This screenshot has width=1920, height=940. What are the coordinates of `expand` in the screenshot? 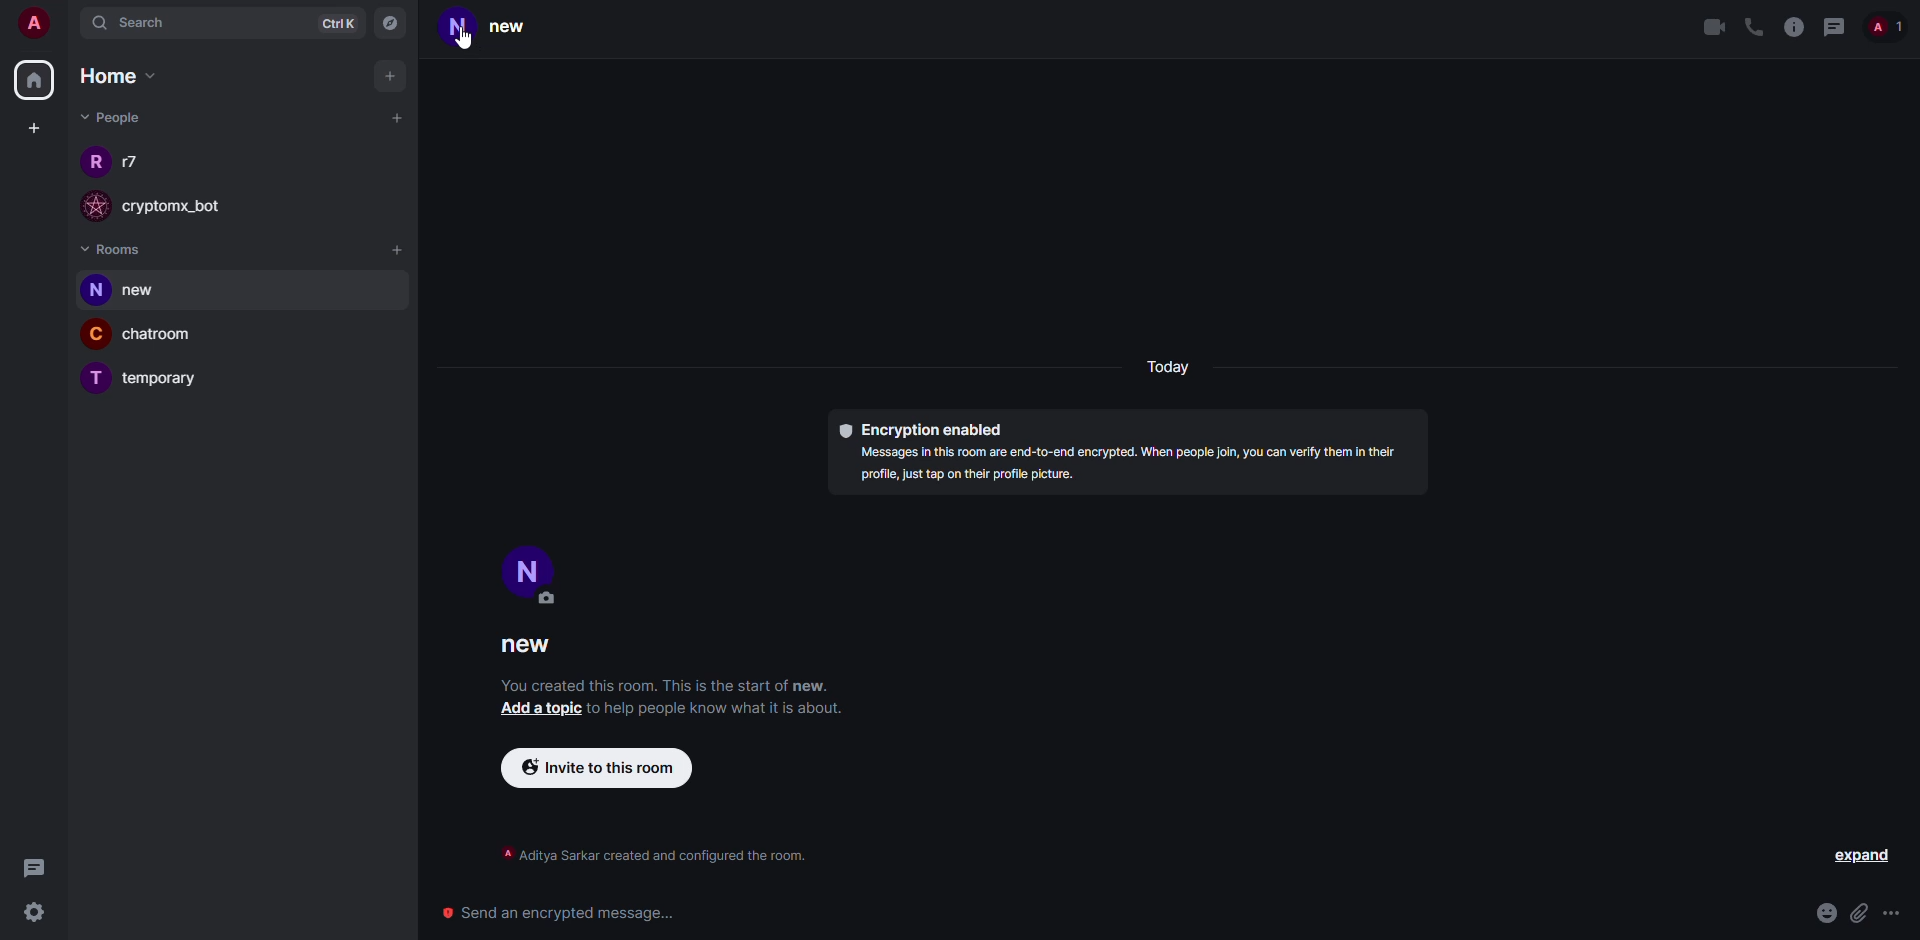 It's located at (1861, 857).